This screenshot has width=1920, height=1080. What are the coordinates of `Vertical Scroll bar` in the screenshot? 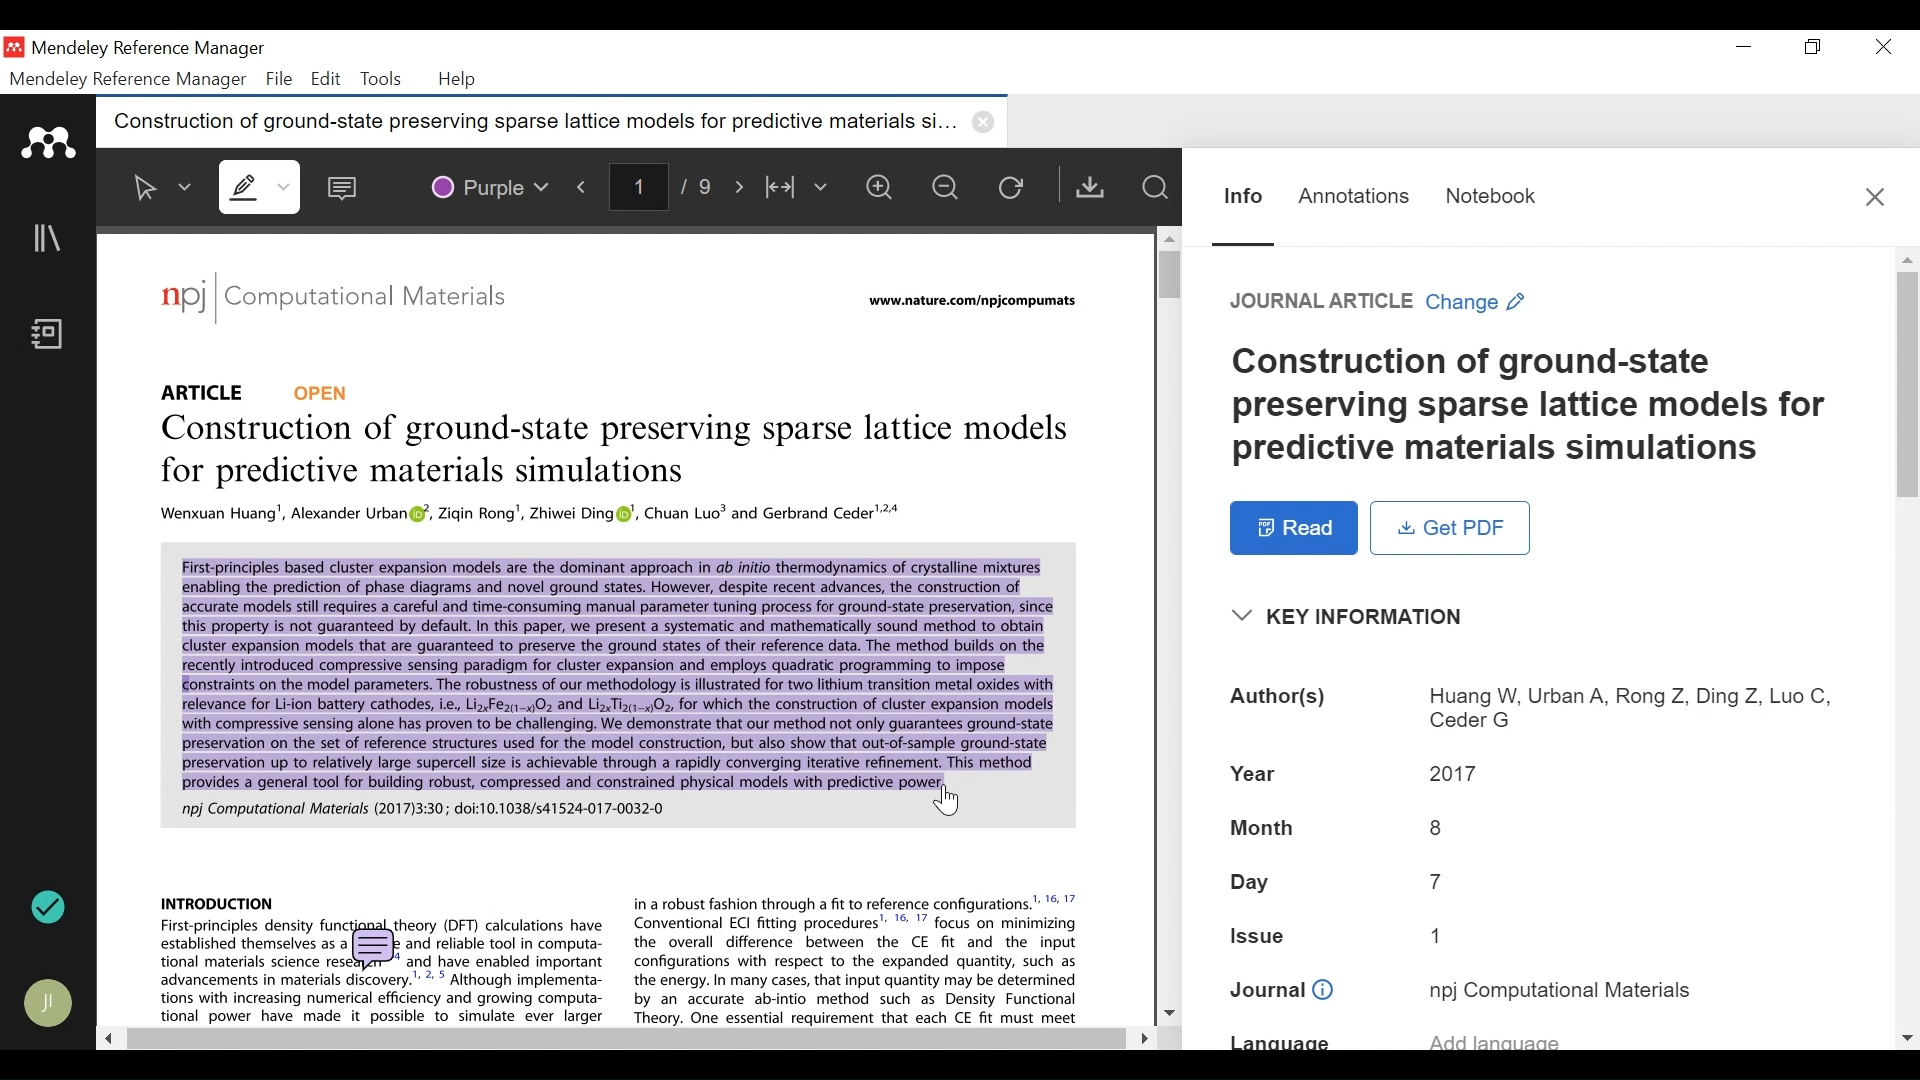 It's located at (1908, 383).